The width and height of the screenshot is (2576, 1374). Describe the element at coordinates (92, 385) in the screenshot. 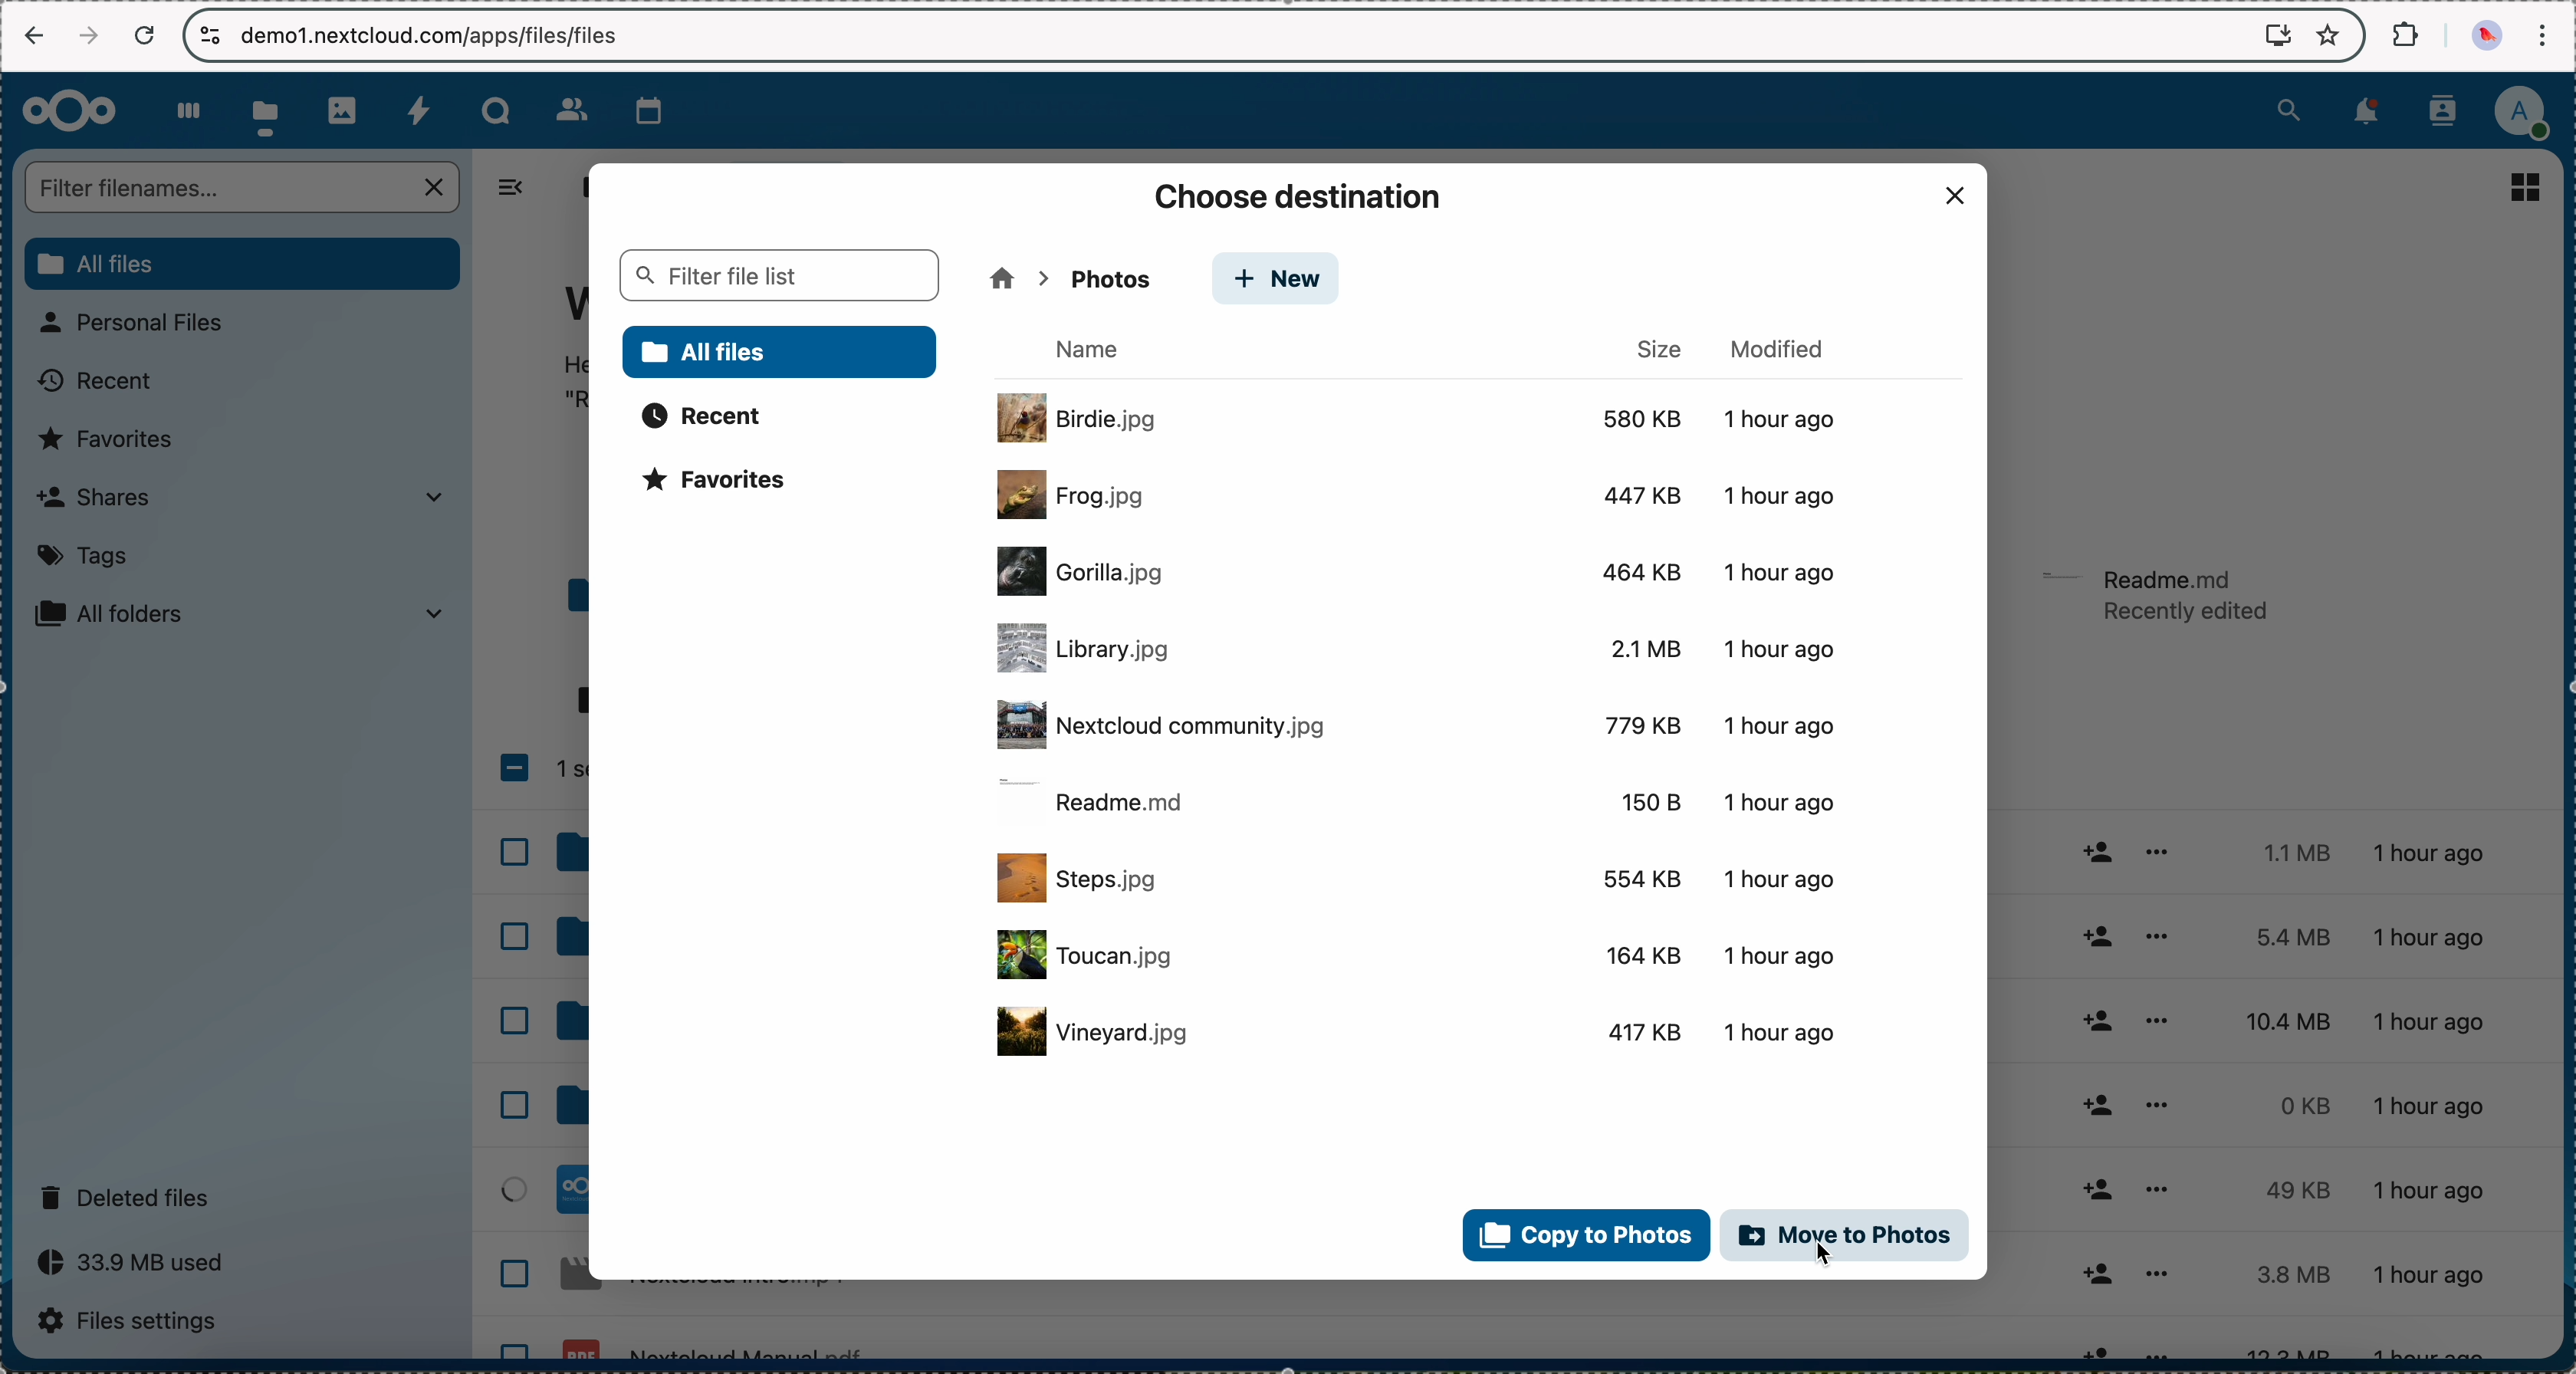

I see `recent` at that location.